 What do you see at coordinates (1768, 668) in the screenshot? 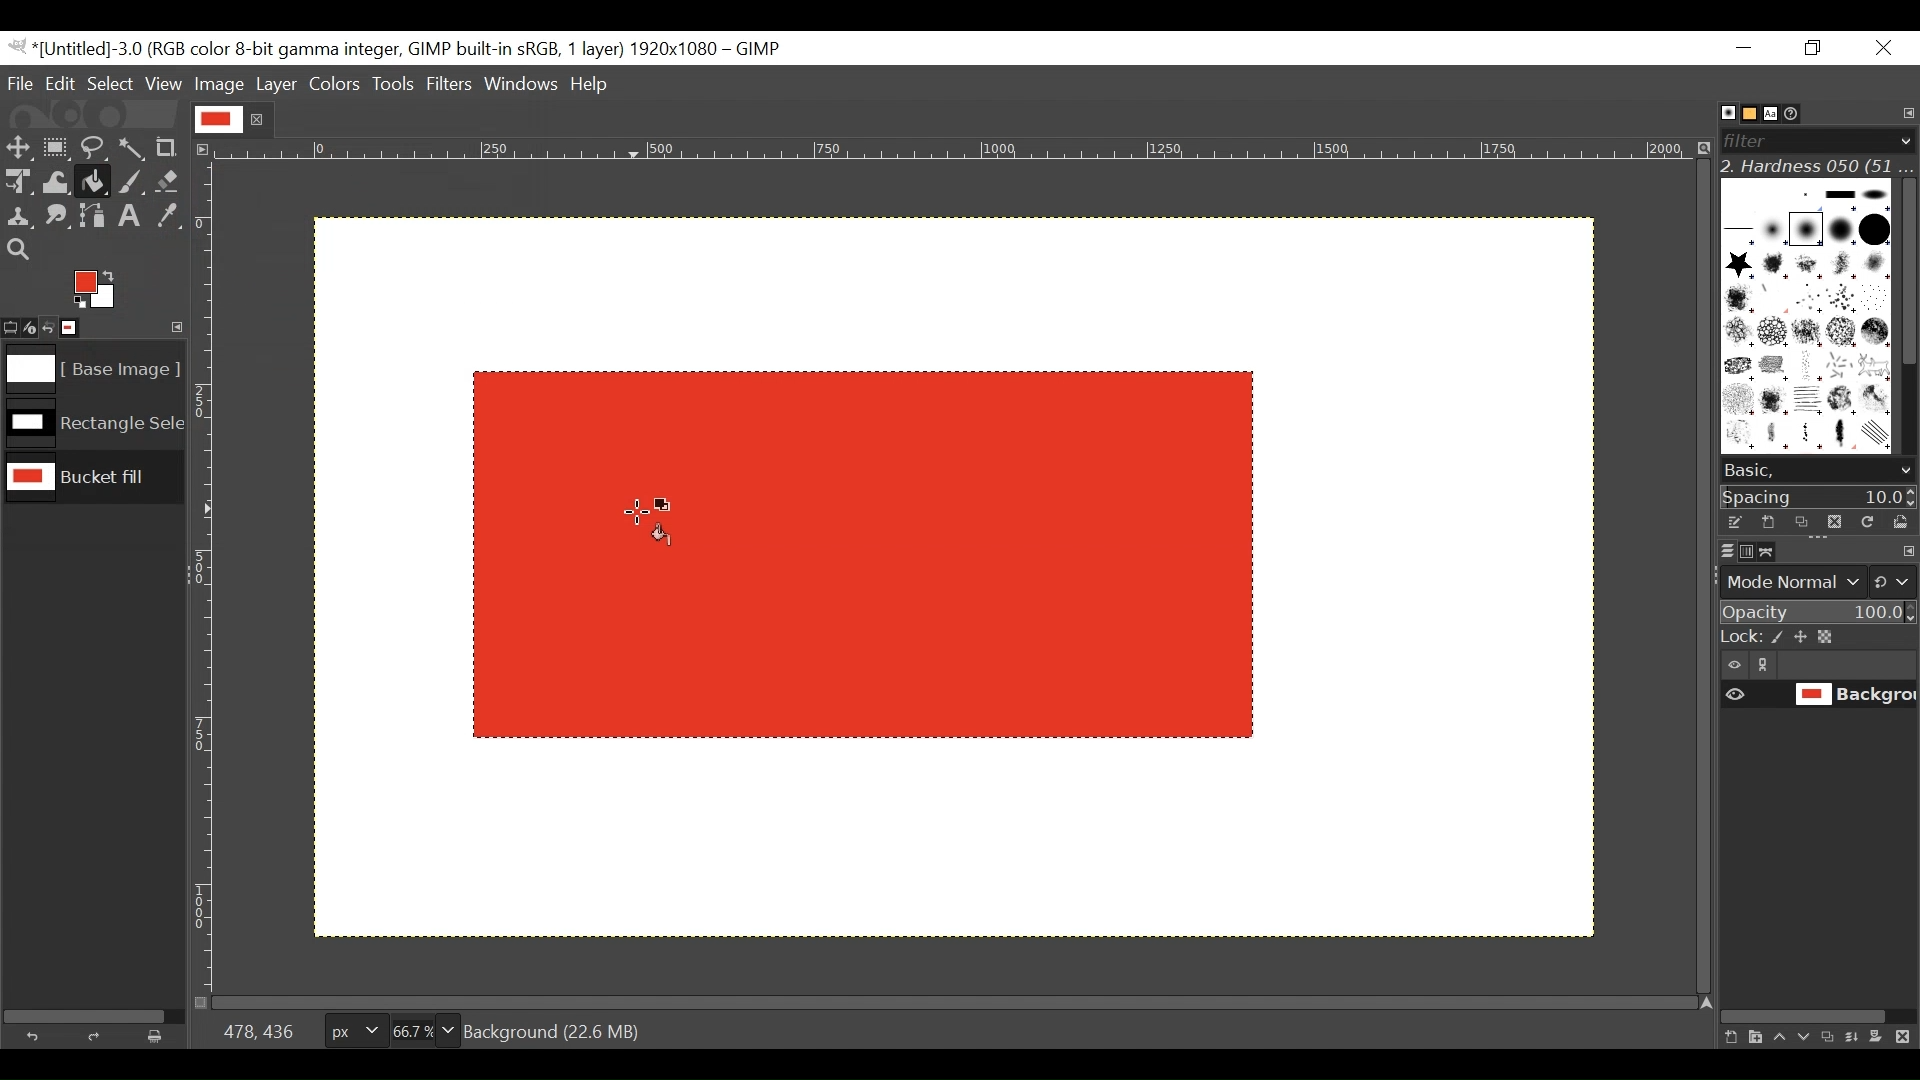
I see `link/unlink item` at bounding box center [1768, 668].